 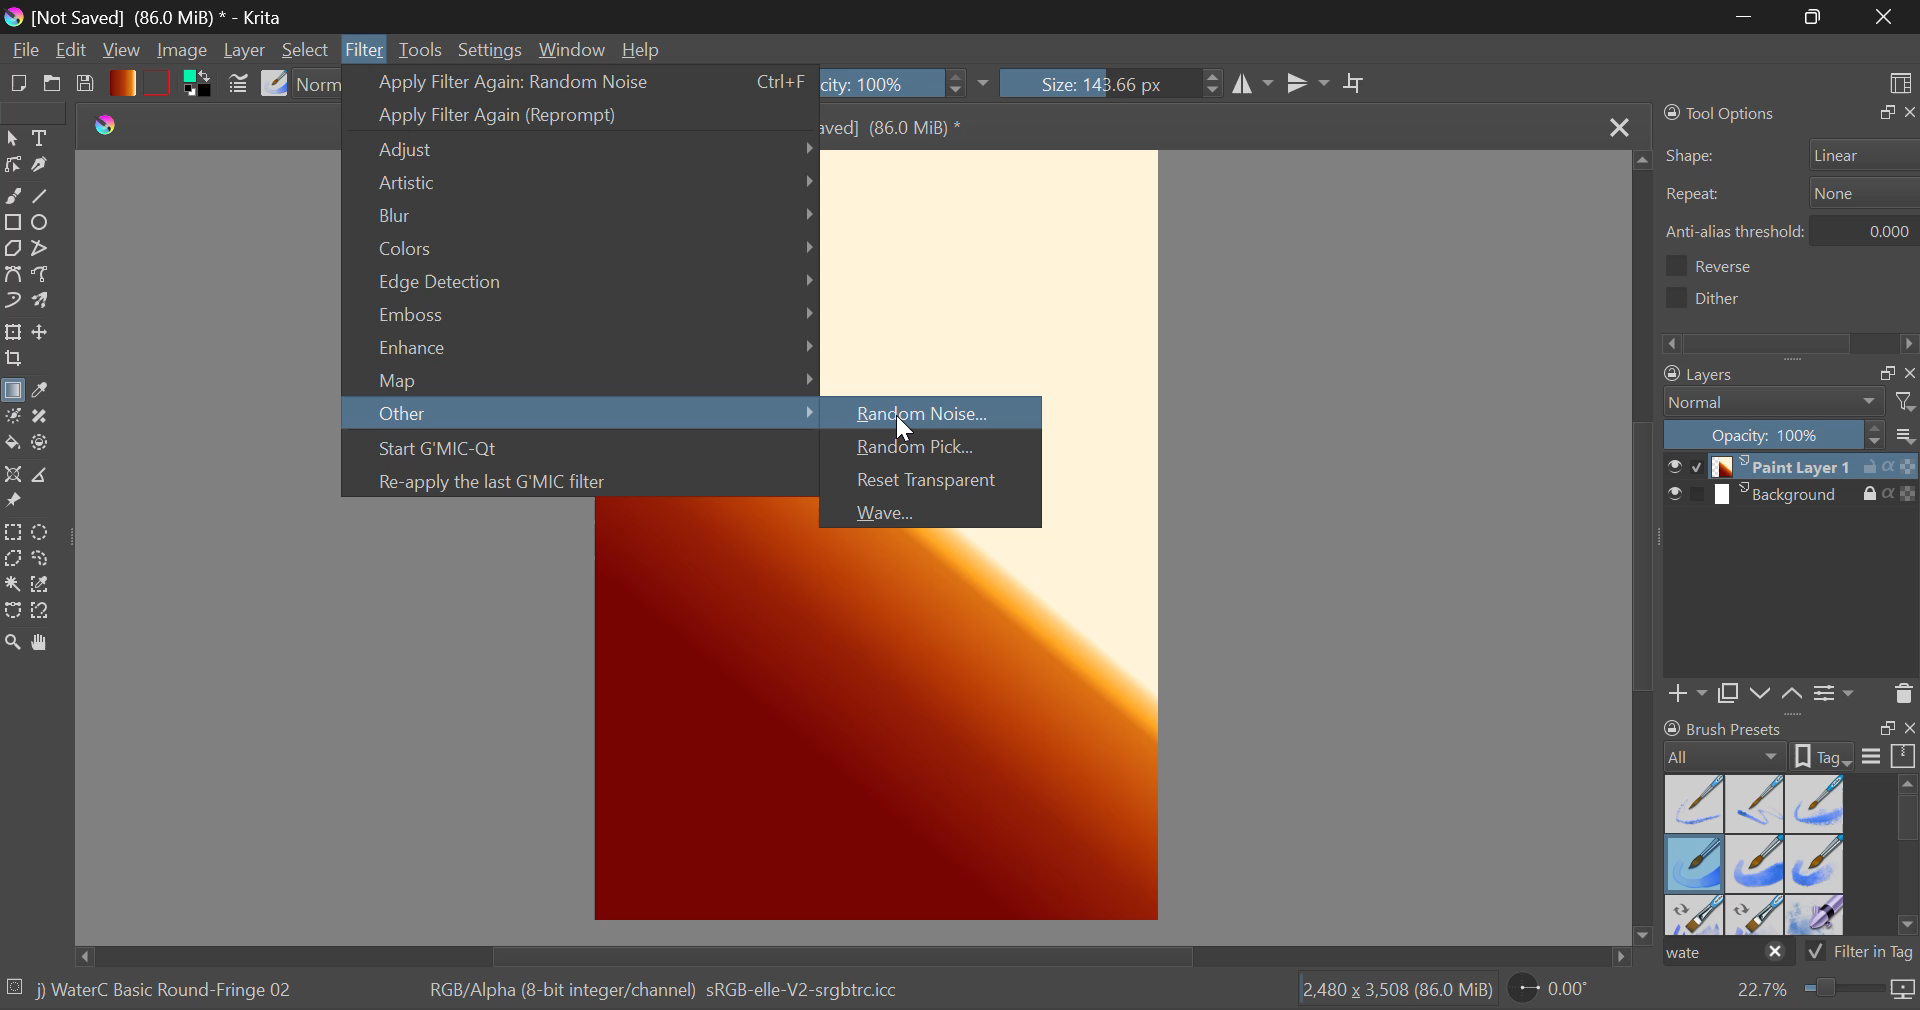 What do you see at coordinates (48, 393) in the screenshot?
I see `Eyedropper` at bounding box center [48, 393].